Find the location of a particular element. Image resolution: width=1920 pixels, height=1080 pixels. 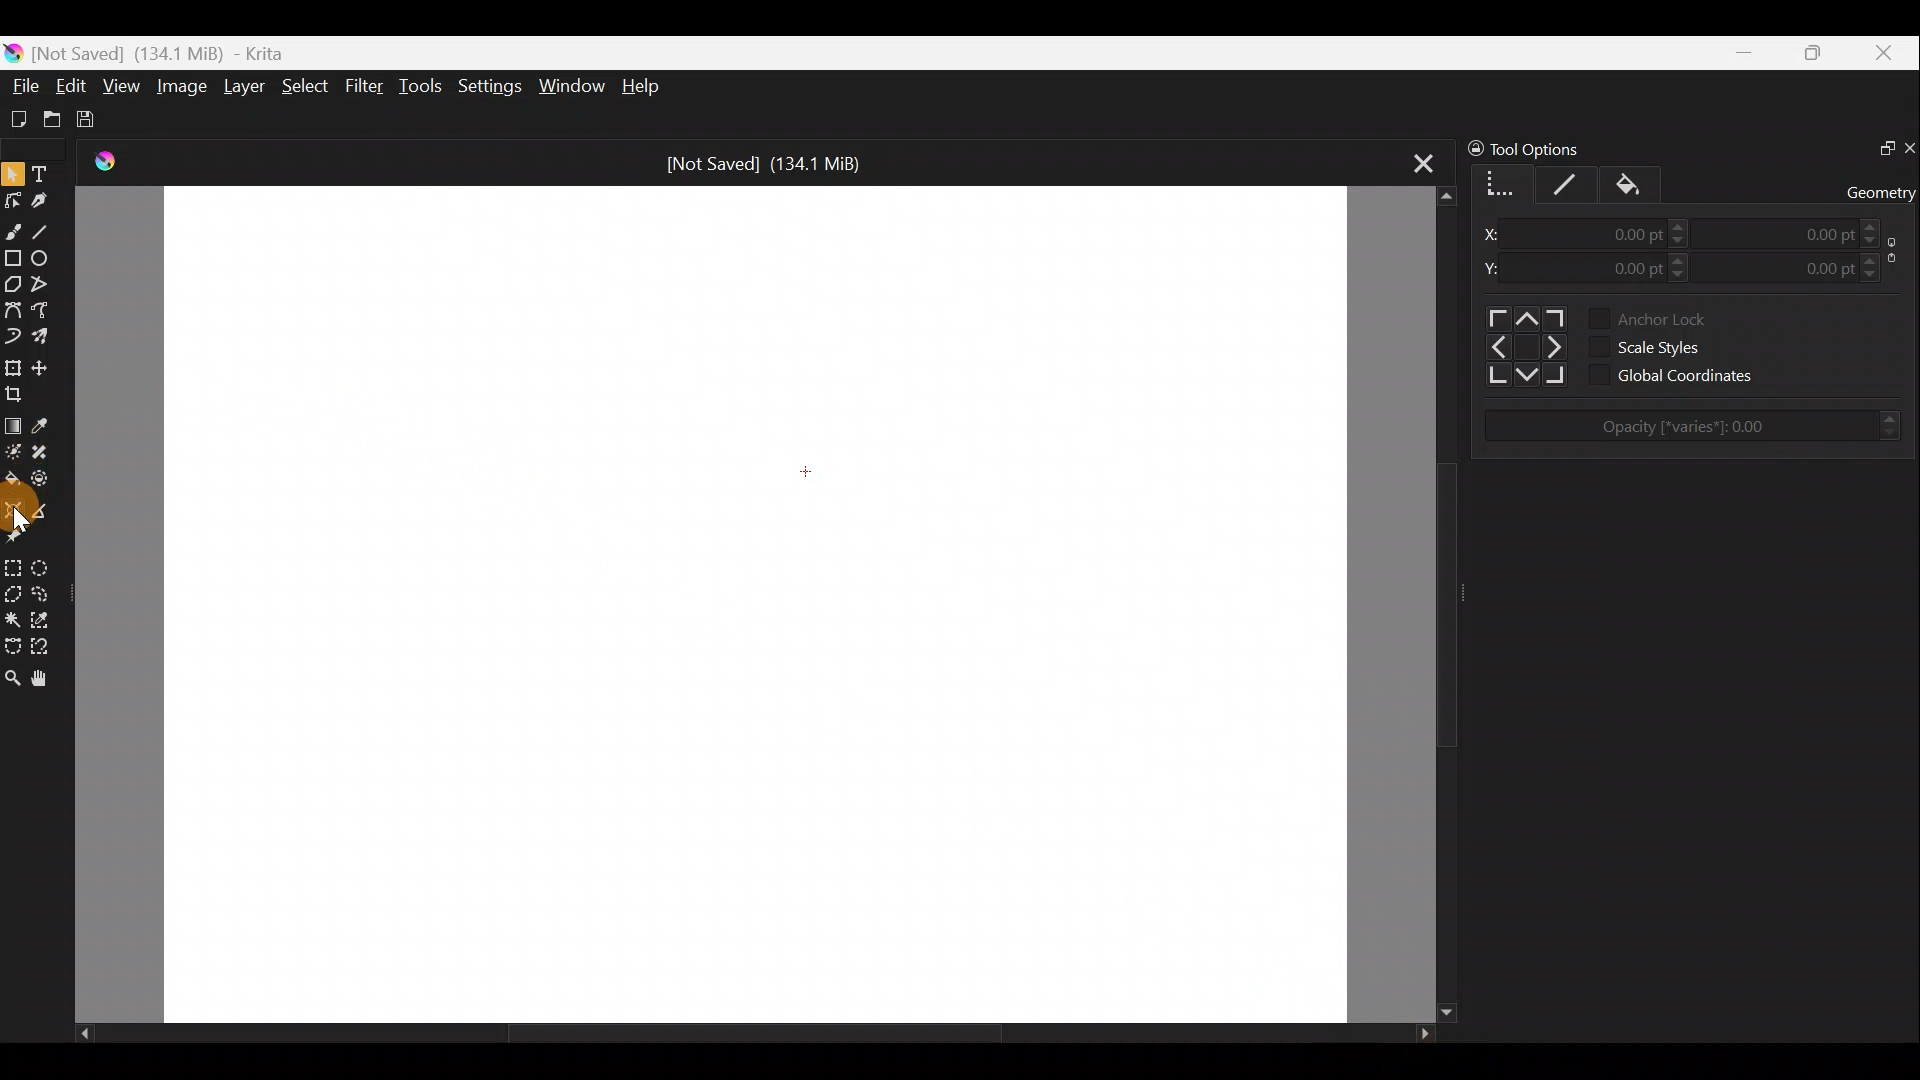

Freehand brush tool is located at coordinates (14, 230).